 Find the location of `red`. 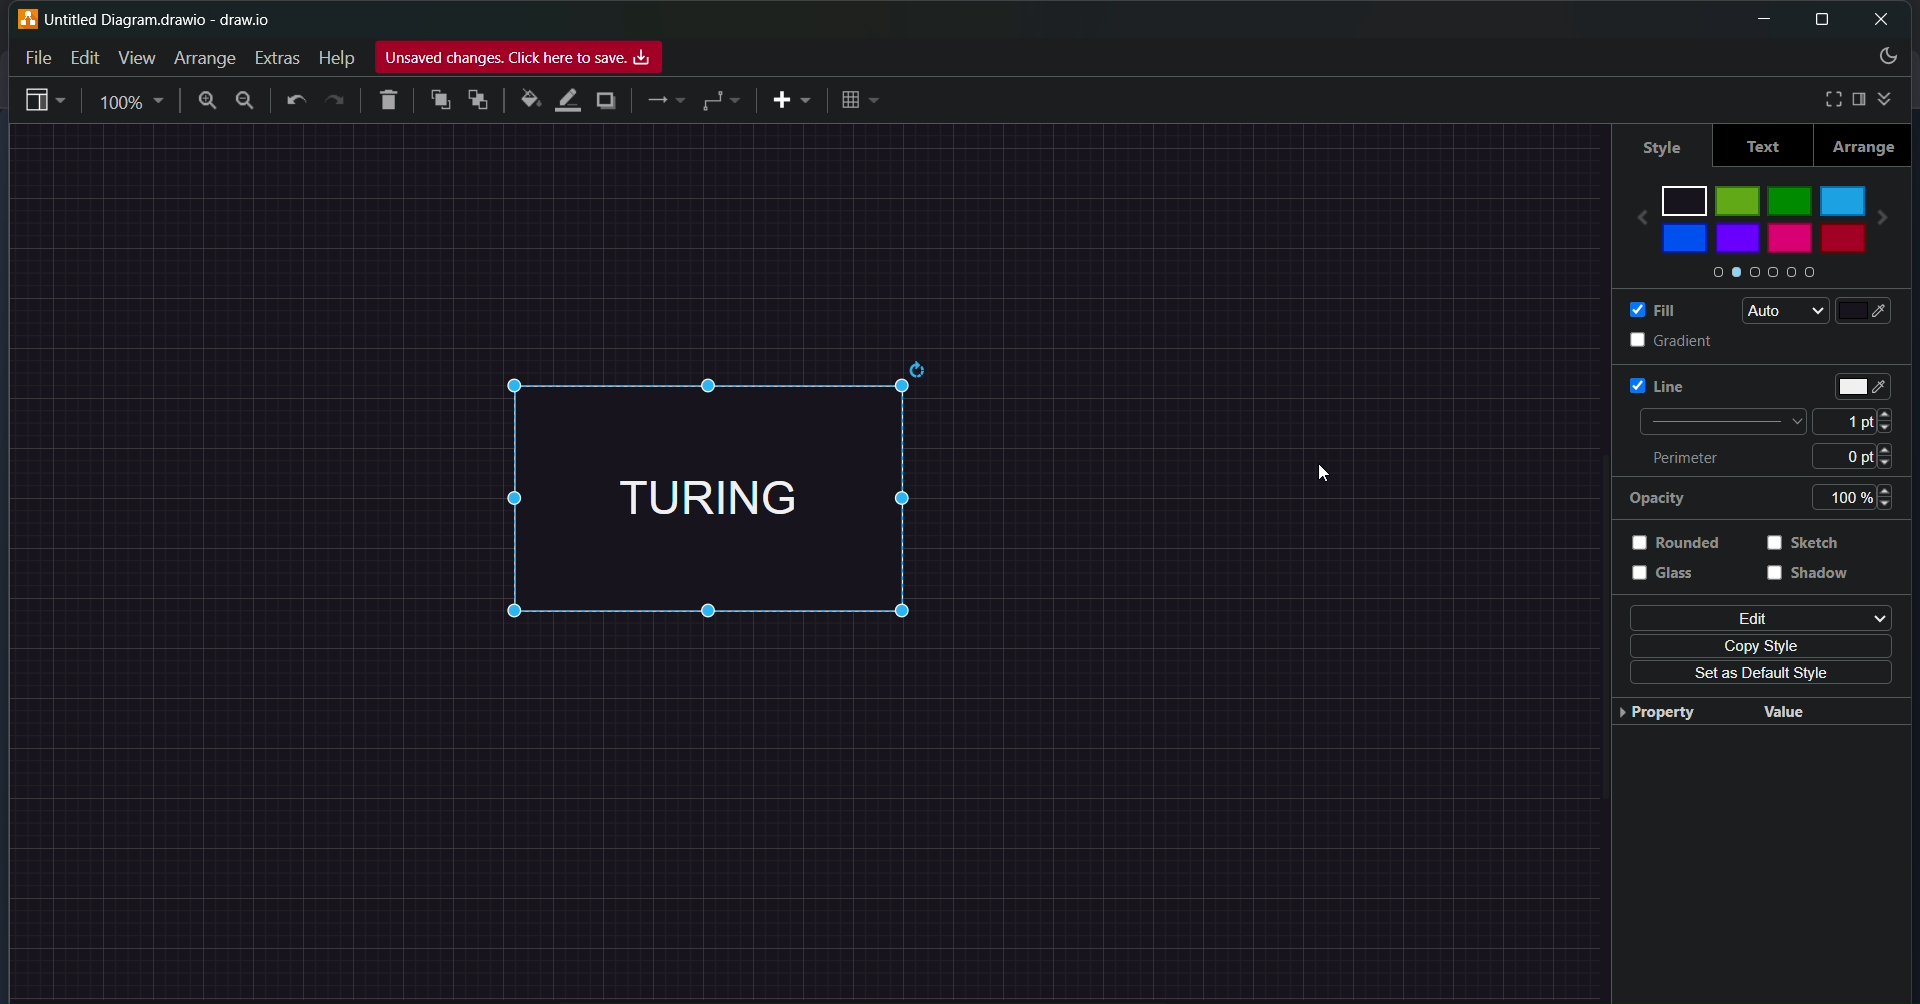

red is located at coordinates (1840, 240).